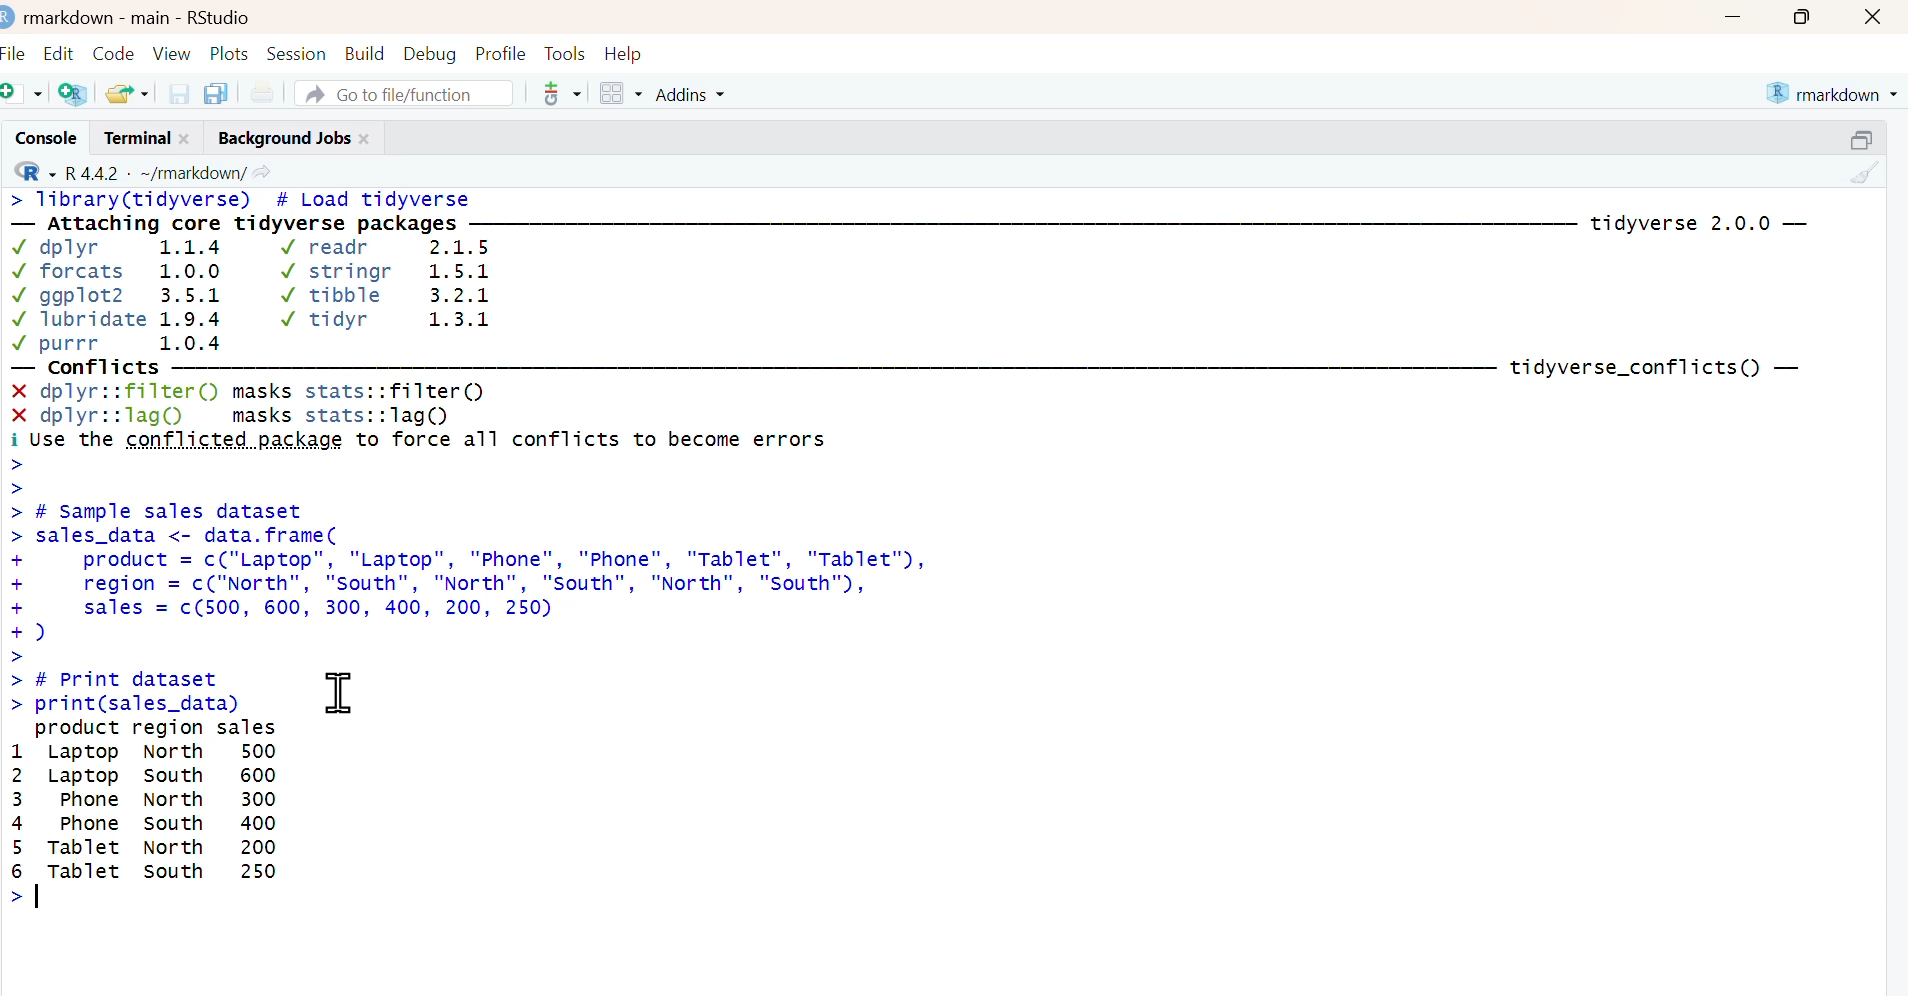 Image resolution: width=1908 pixels, height=996 pixels. What do you see at coordinates (262, 92) in the screenshot?
I see `Print current file` at bounding box center [262, 92].